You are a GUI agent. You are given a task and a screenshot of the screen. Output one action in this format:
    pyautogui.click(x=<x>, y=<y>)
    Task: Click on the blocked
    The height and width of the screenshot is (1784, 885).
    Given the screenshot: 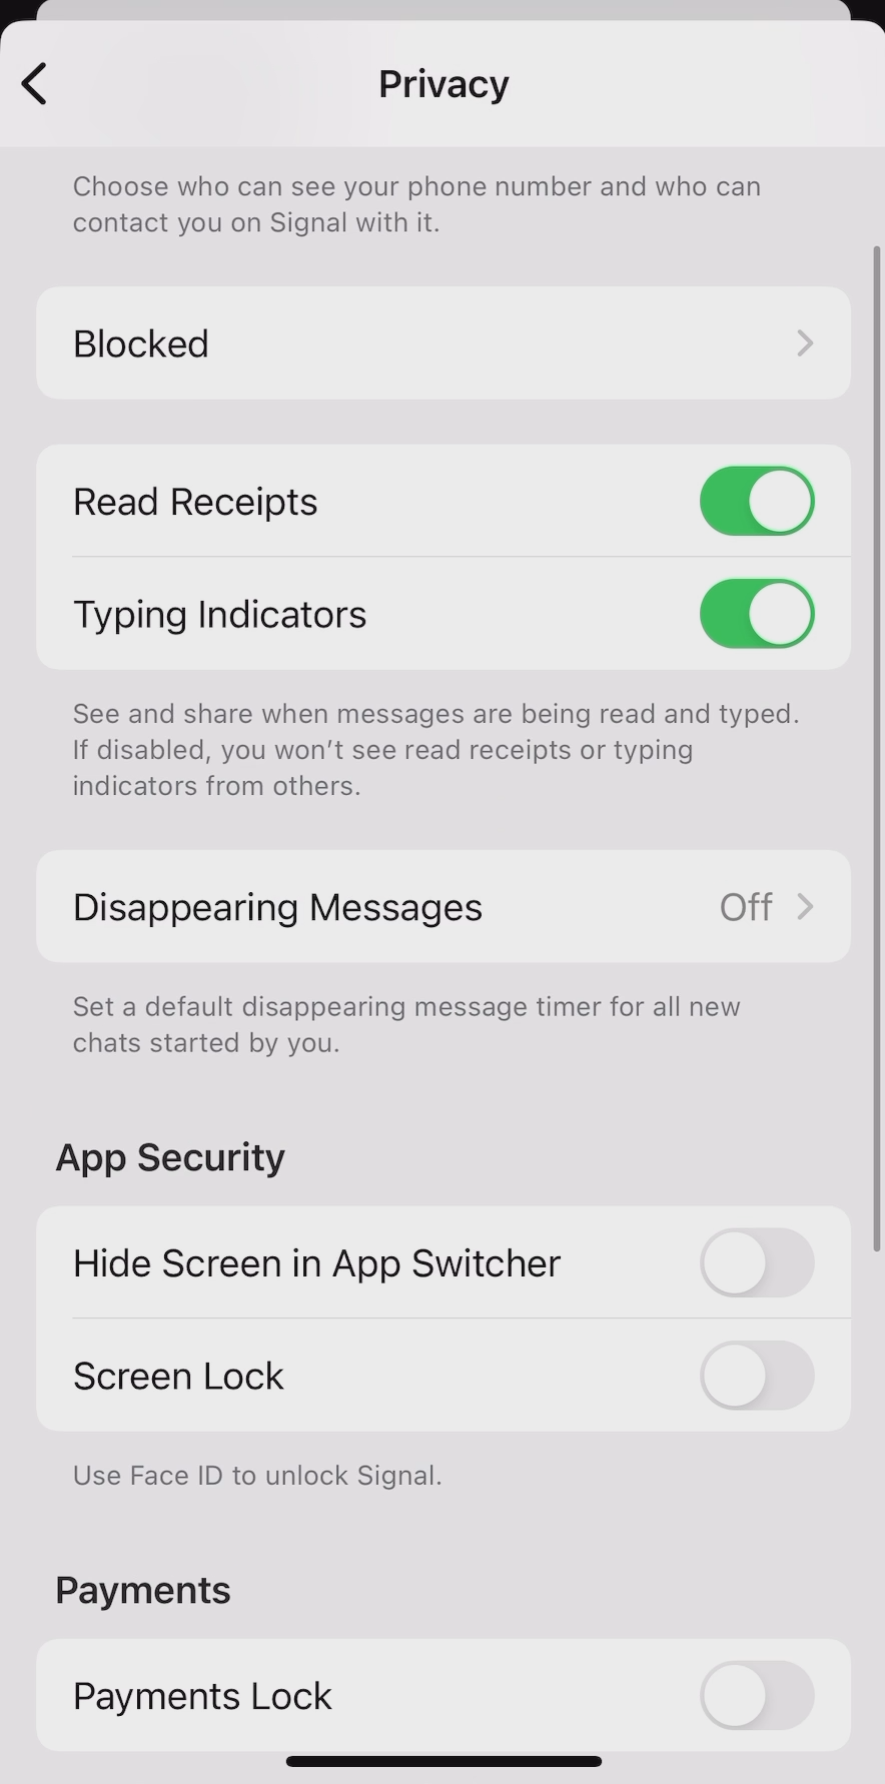 What is the action you would take?
    pyautogui.click(x=449, y=343)
    